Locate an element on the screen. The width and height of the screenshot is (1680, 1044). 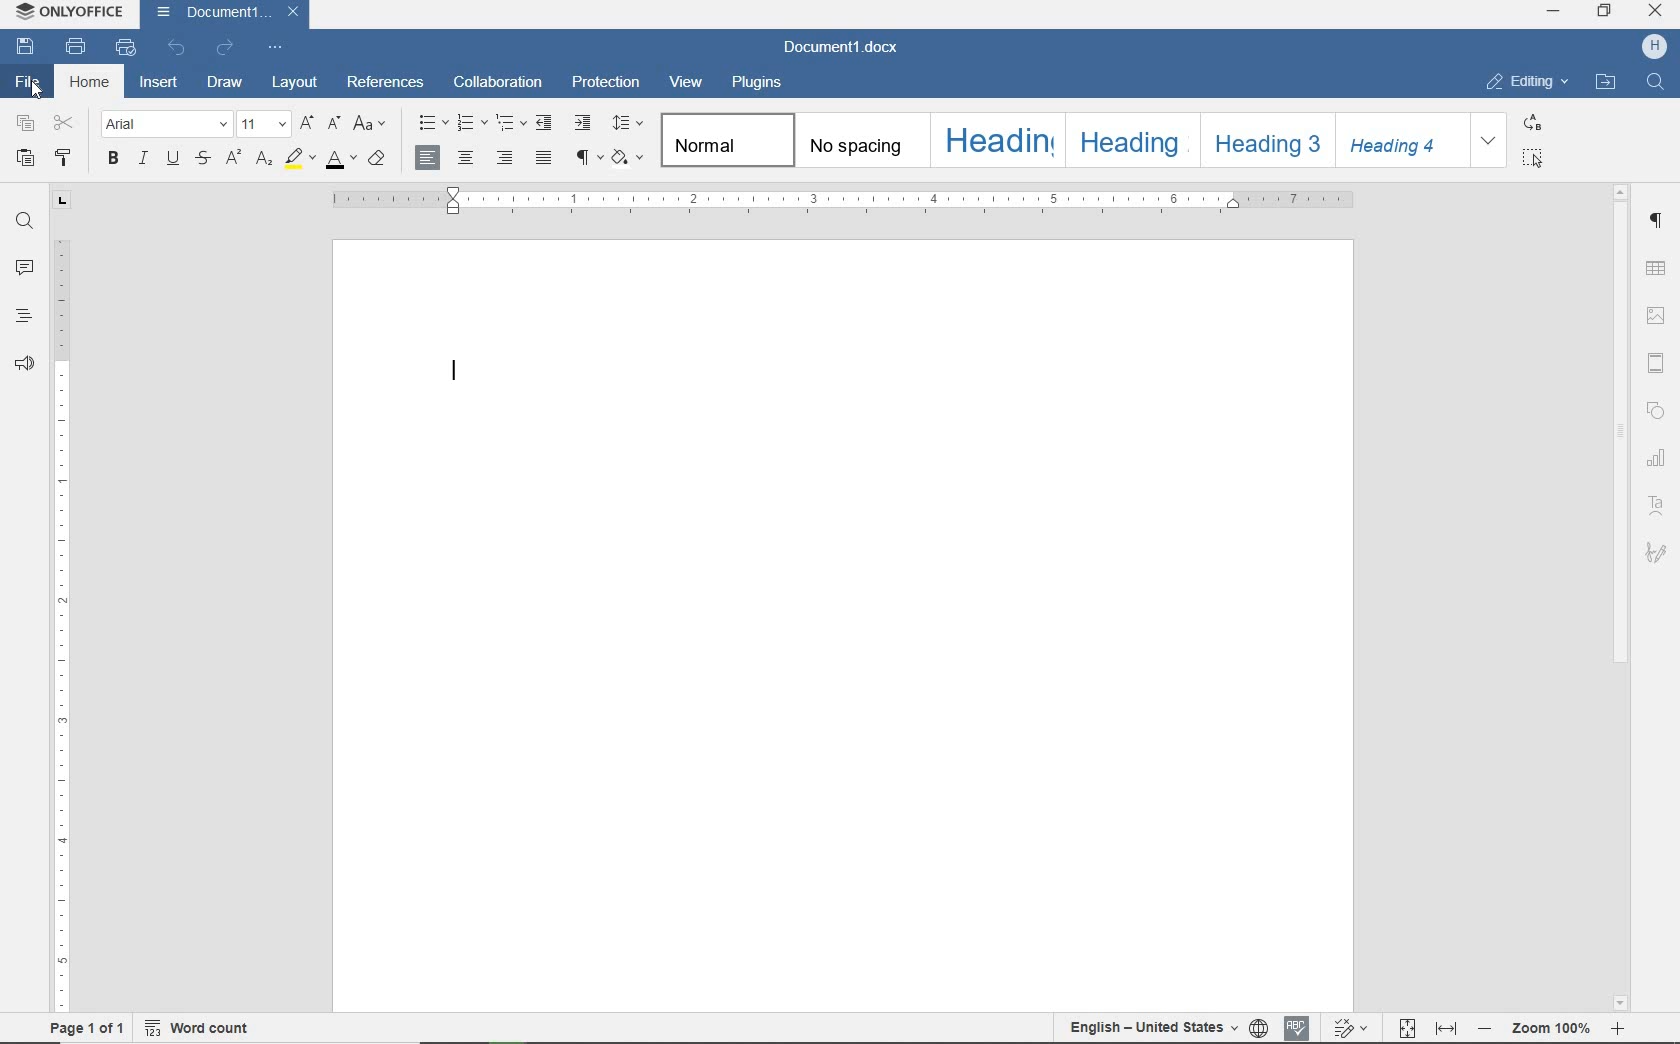
change case is located at coordinates (371, 124).